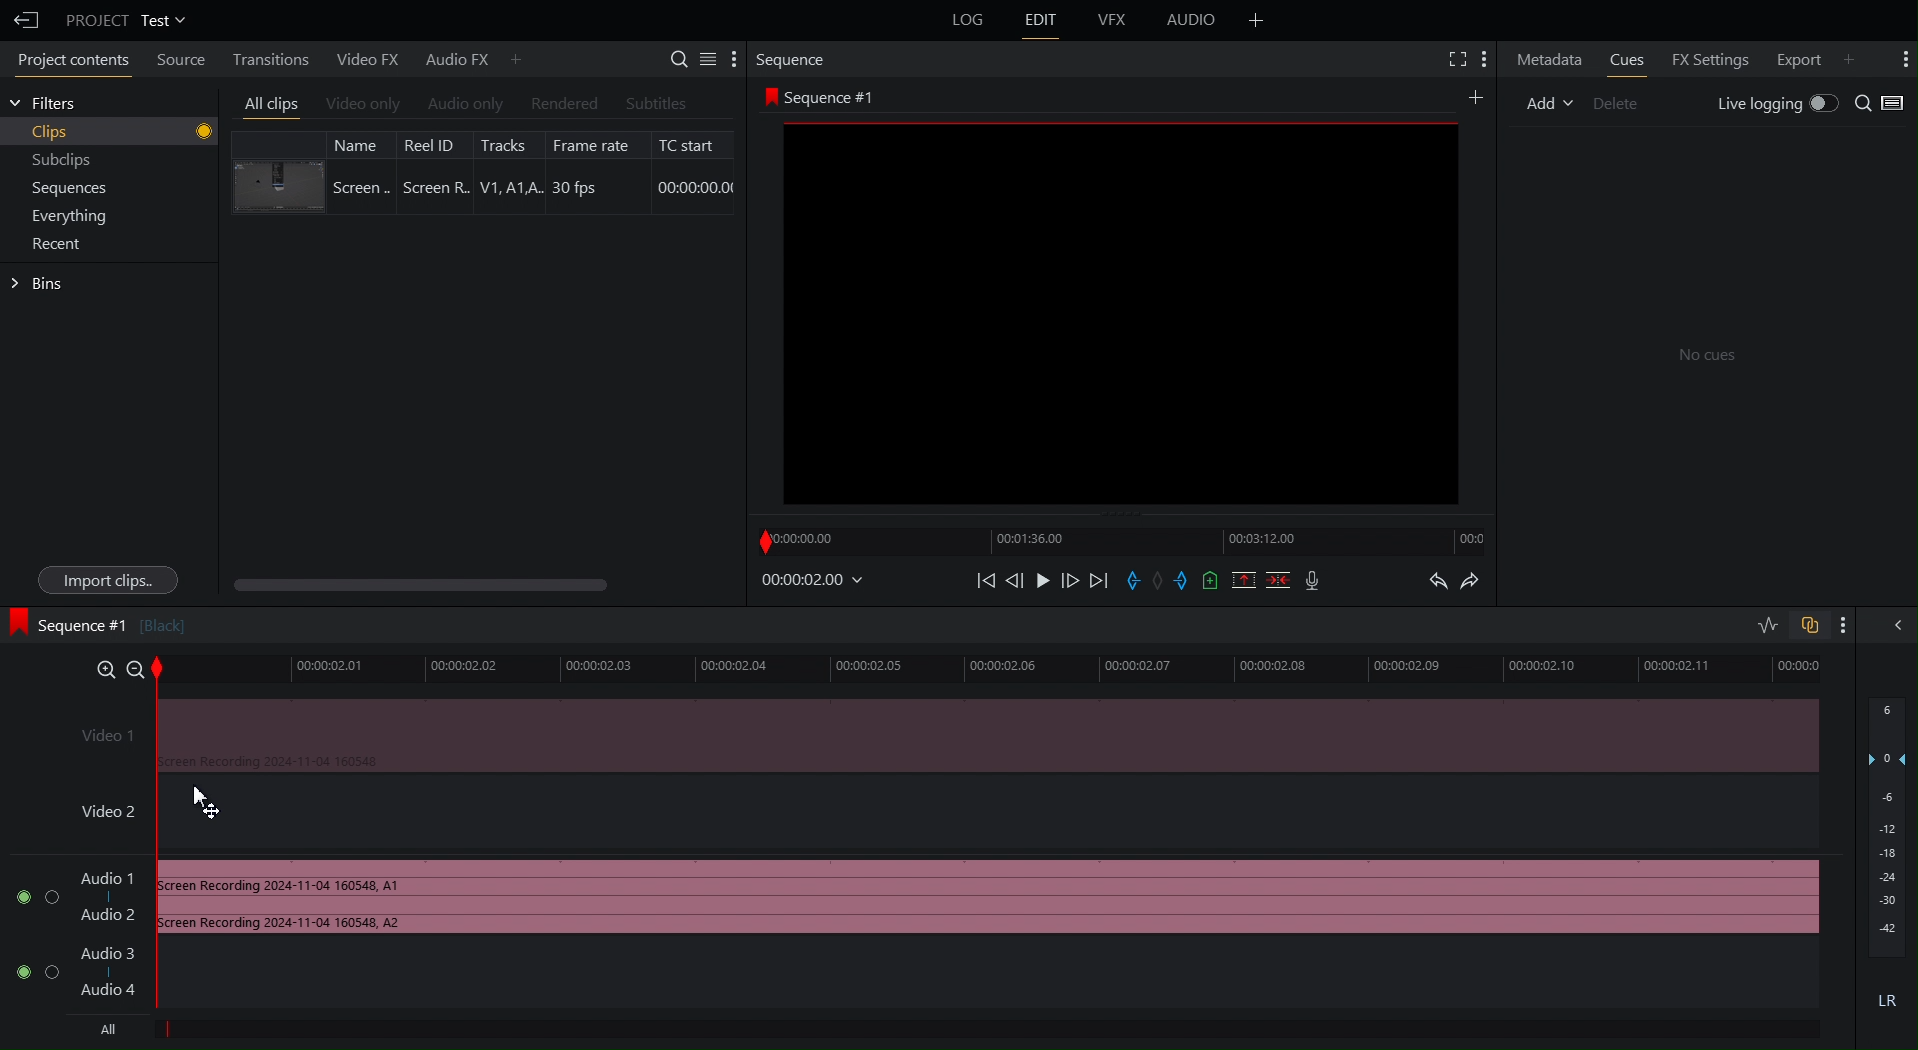 The height and width of the screenshot is (1050, 1918). Describe the element at coordinates (52, 243) in the screenshot. I see `Recent` at that location.